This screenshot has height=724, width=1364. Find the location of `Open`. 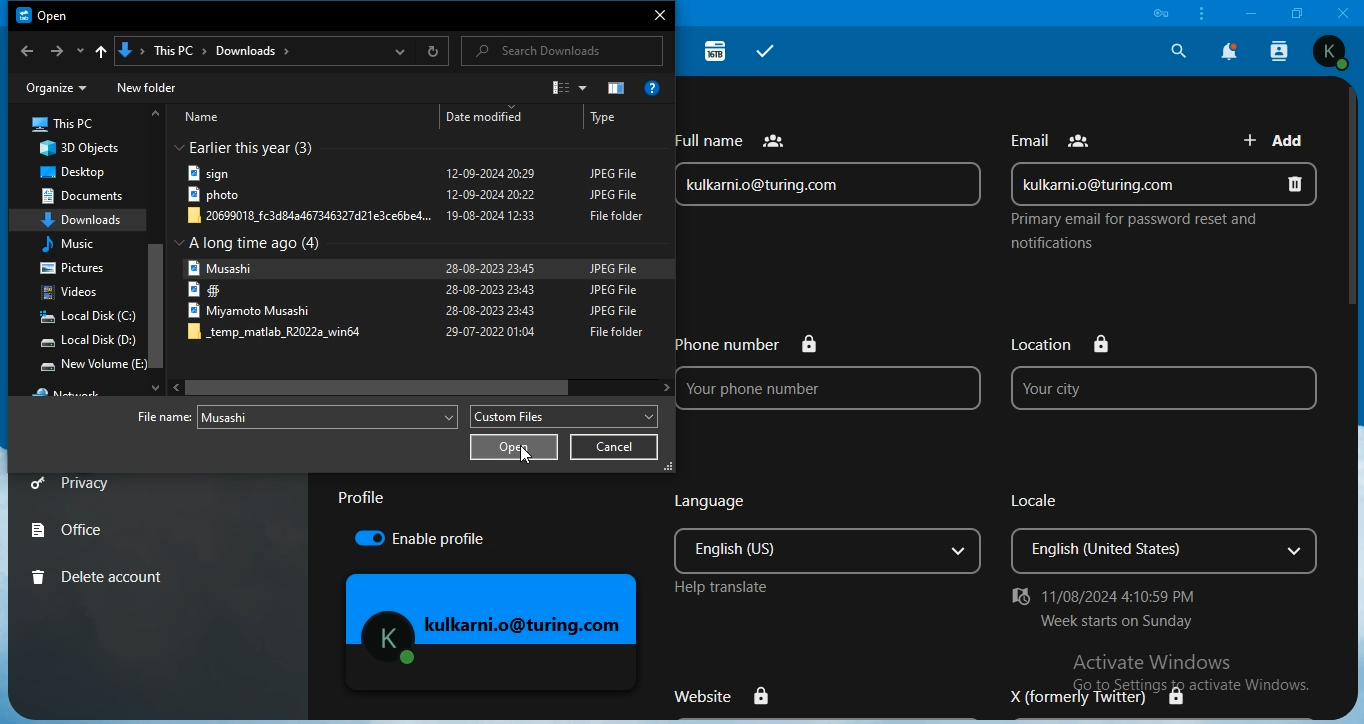

Open is located at coordinates (49, 17).